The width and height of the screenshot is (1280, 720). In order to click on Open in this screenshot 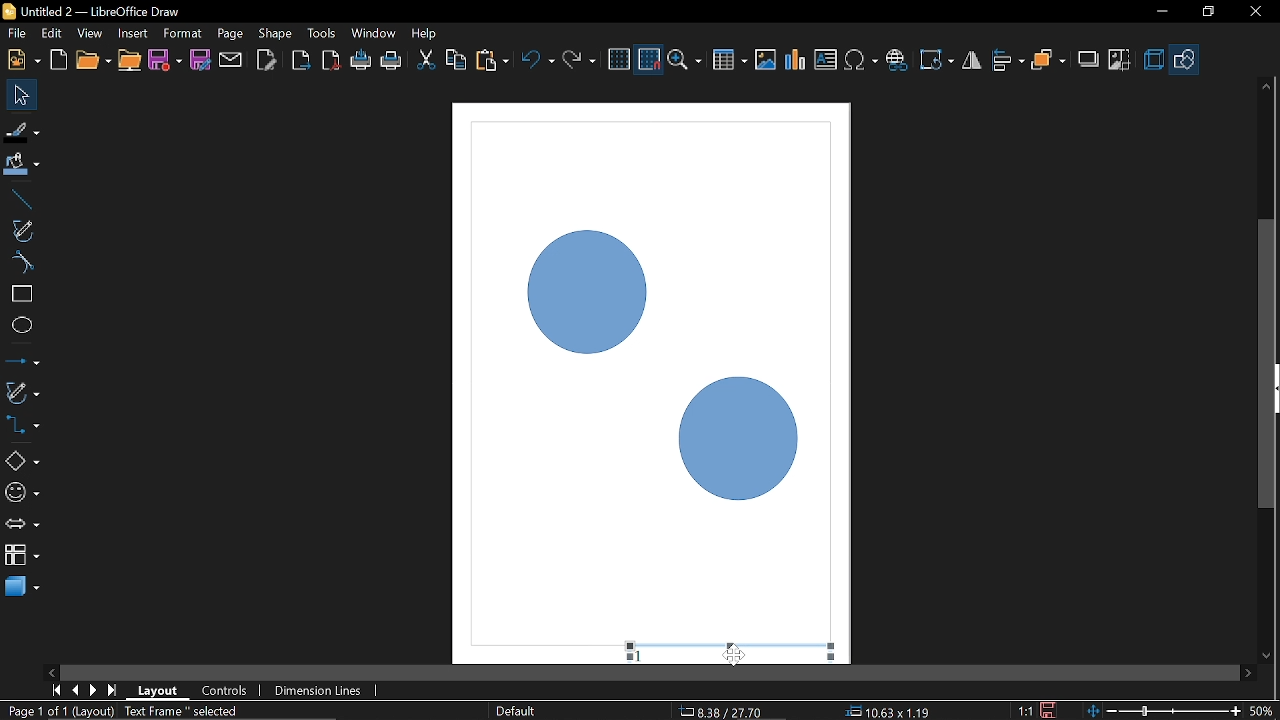, I will do `click(92, 61)`.